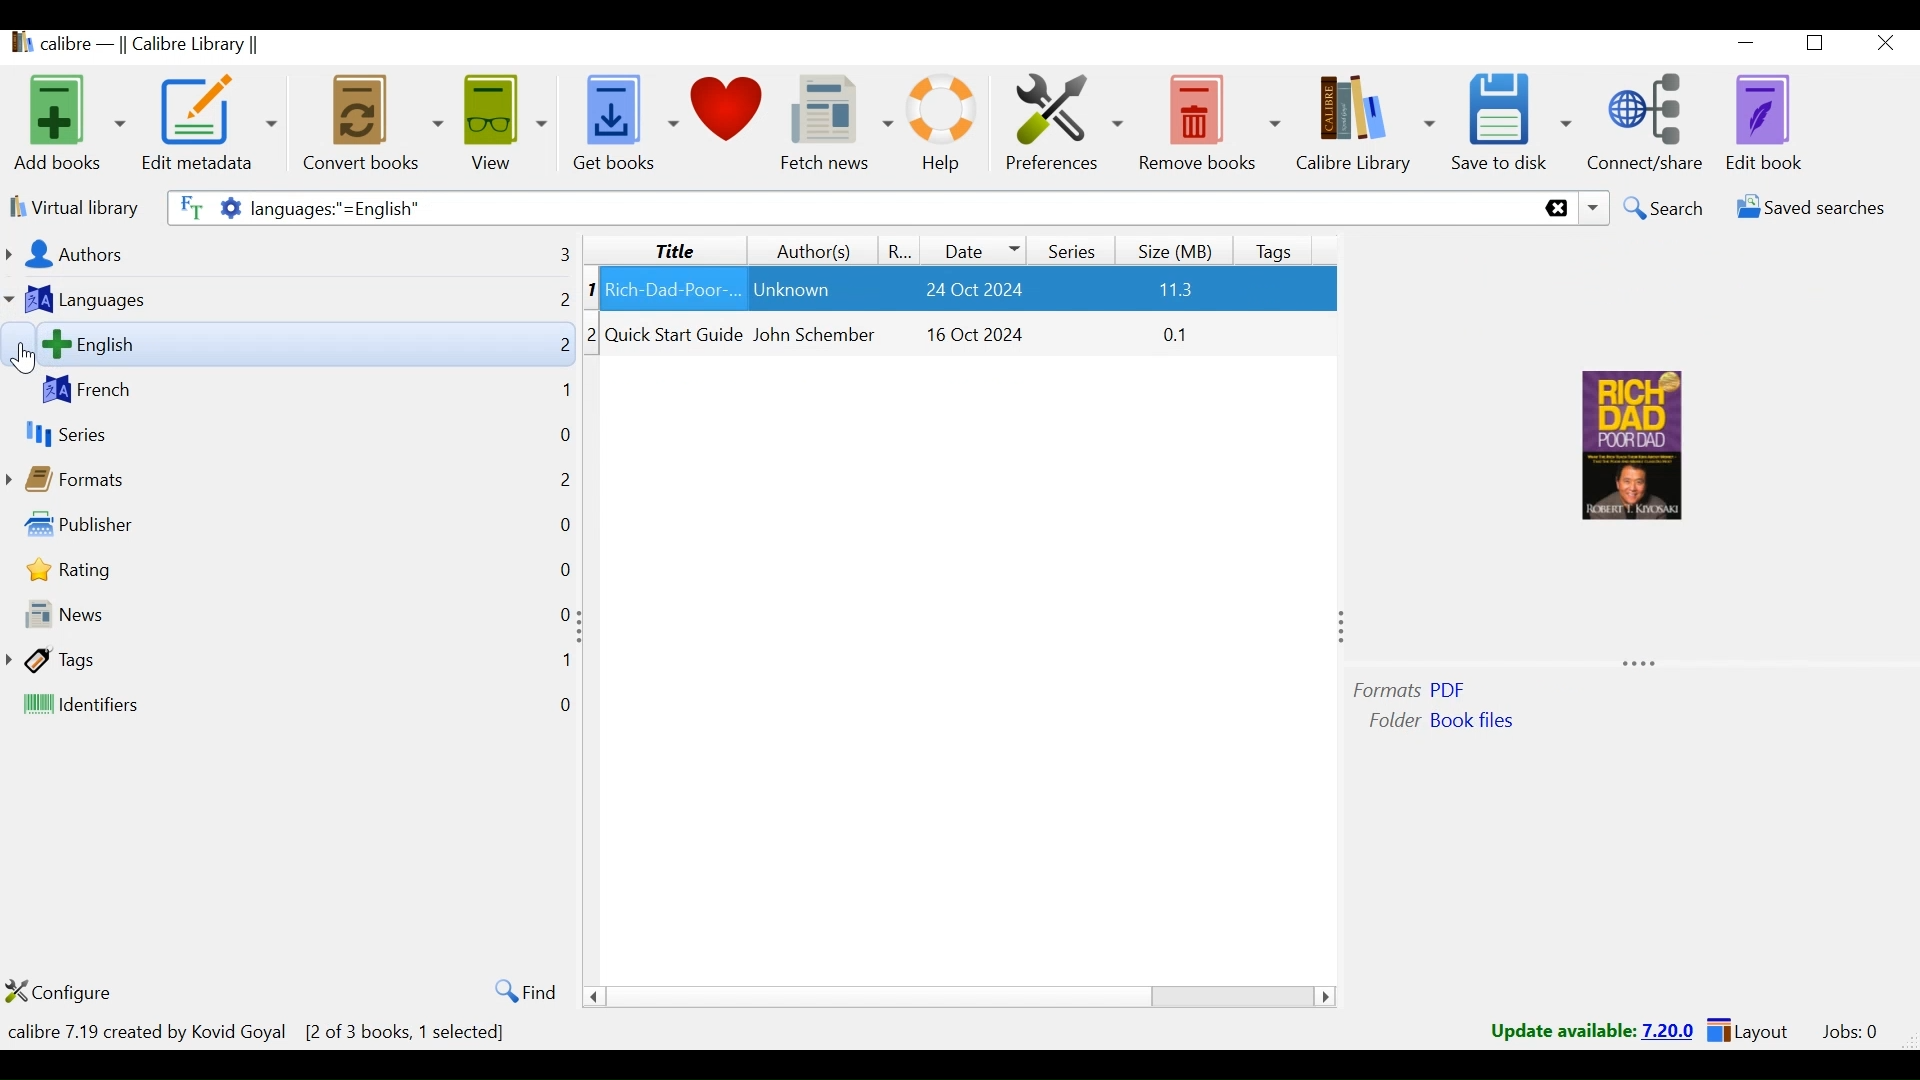 The width and height of the screenshot is (1920, 1080). I want to click on 0, so click(563, 439).